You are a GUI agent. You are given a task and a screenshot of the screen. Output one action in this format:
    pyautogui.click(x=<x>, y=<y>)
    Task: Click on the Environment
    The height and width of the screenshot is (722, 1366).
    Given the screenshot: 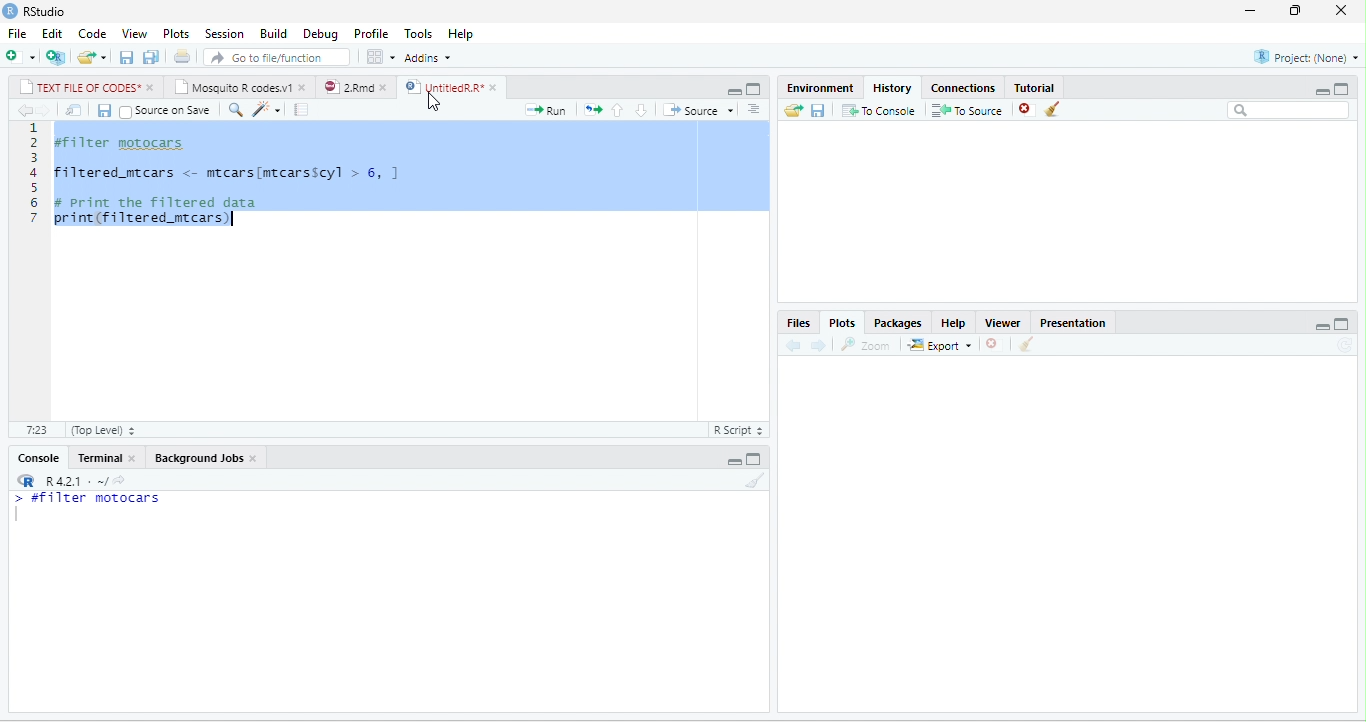 What is the action you would take?
    pyautogui.click(x=820, y=88)
    